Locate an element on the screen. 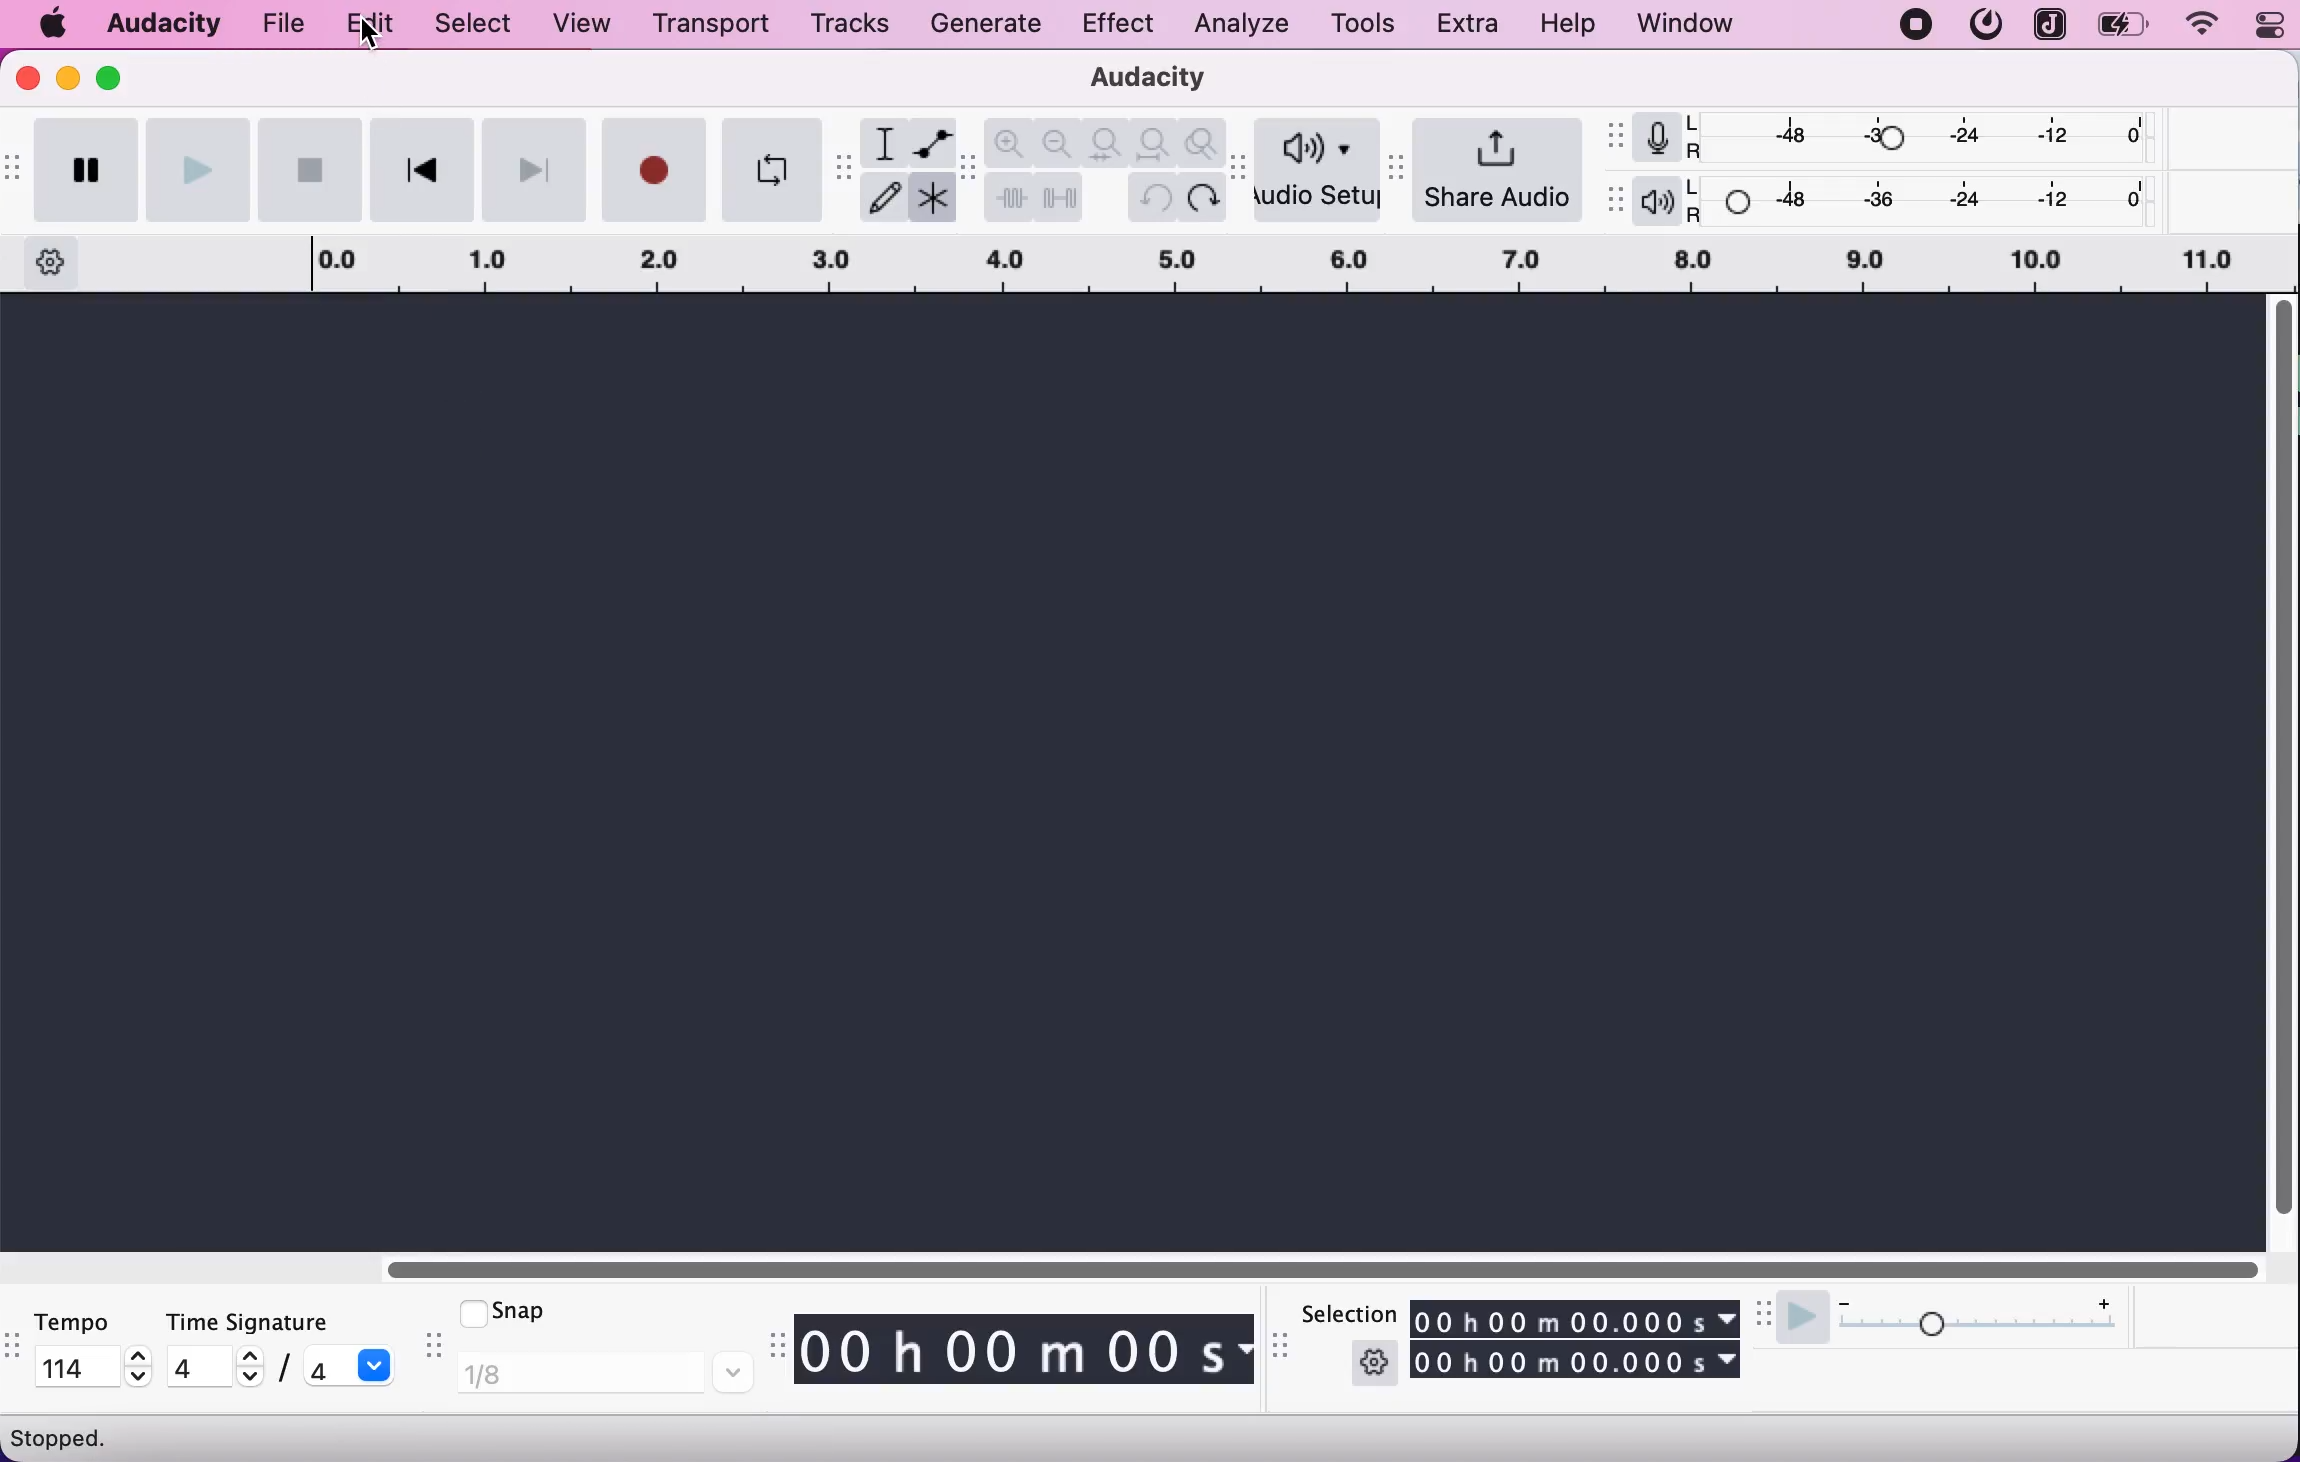 This screenshot has height=1462, width=2300. trim audio outside selection is located at coordinates (1009, 199).